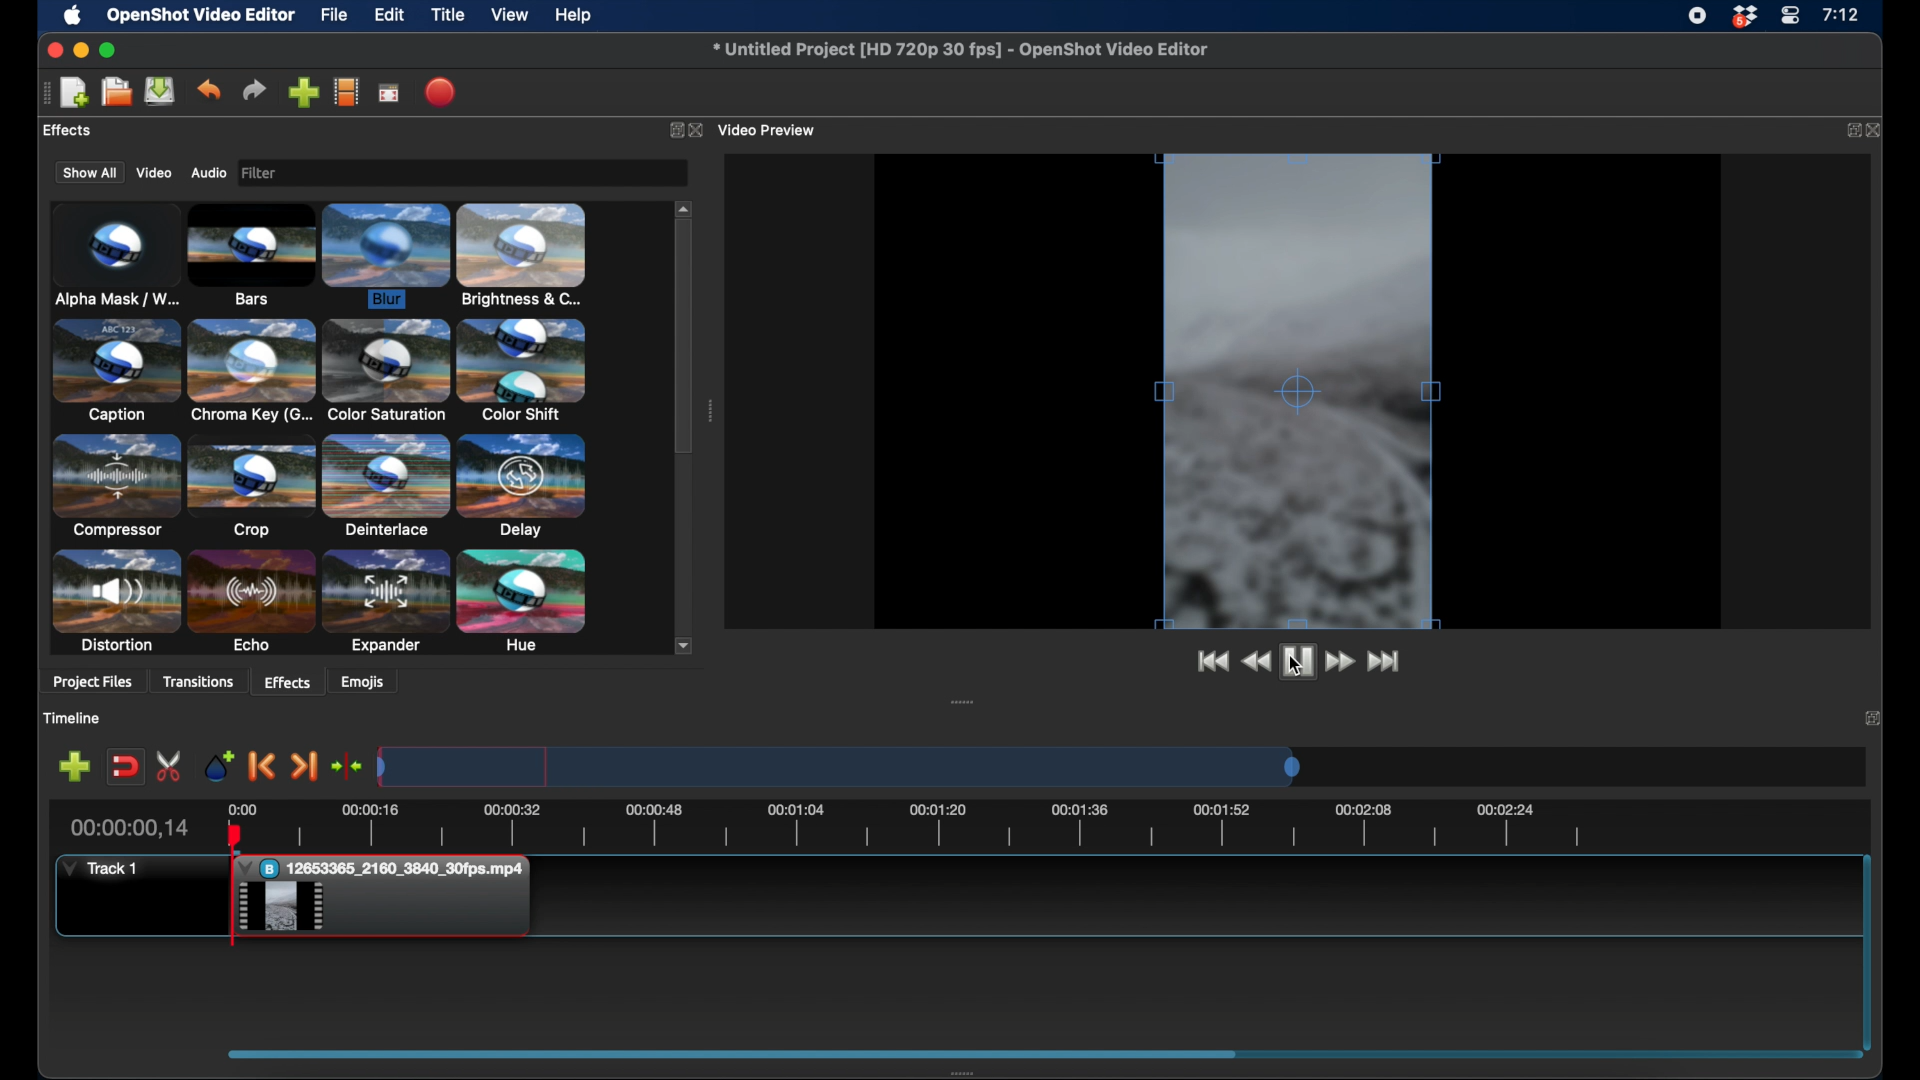 The width and height of the screenshot is (1920, 1080). I want to click on file, so click(334, 14).